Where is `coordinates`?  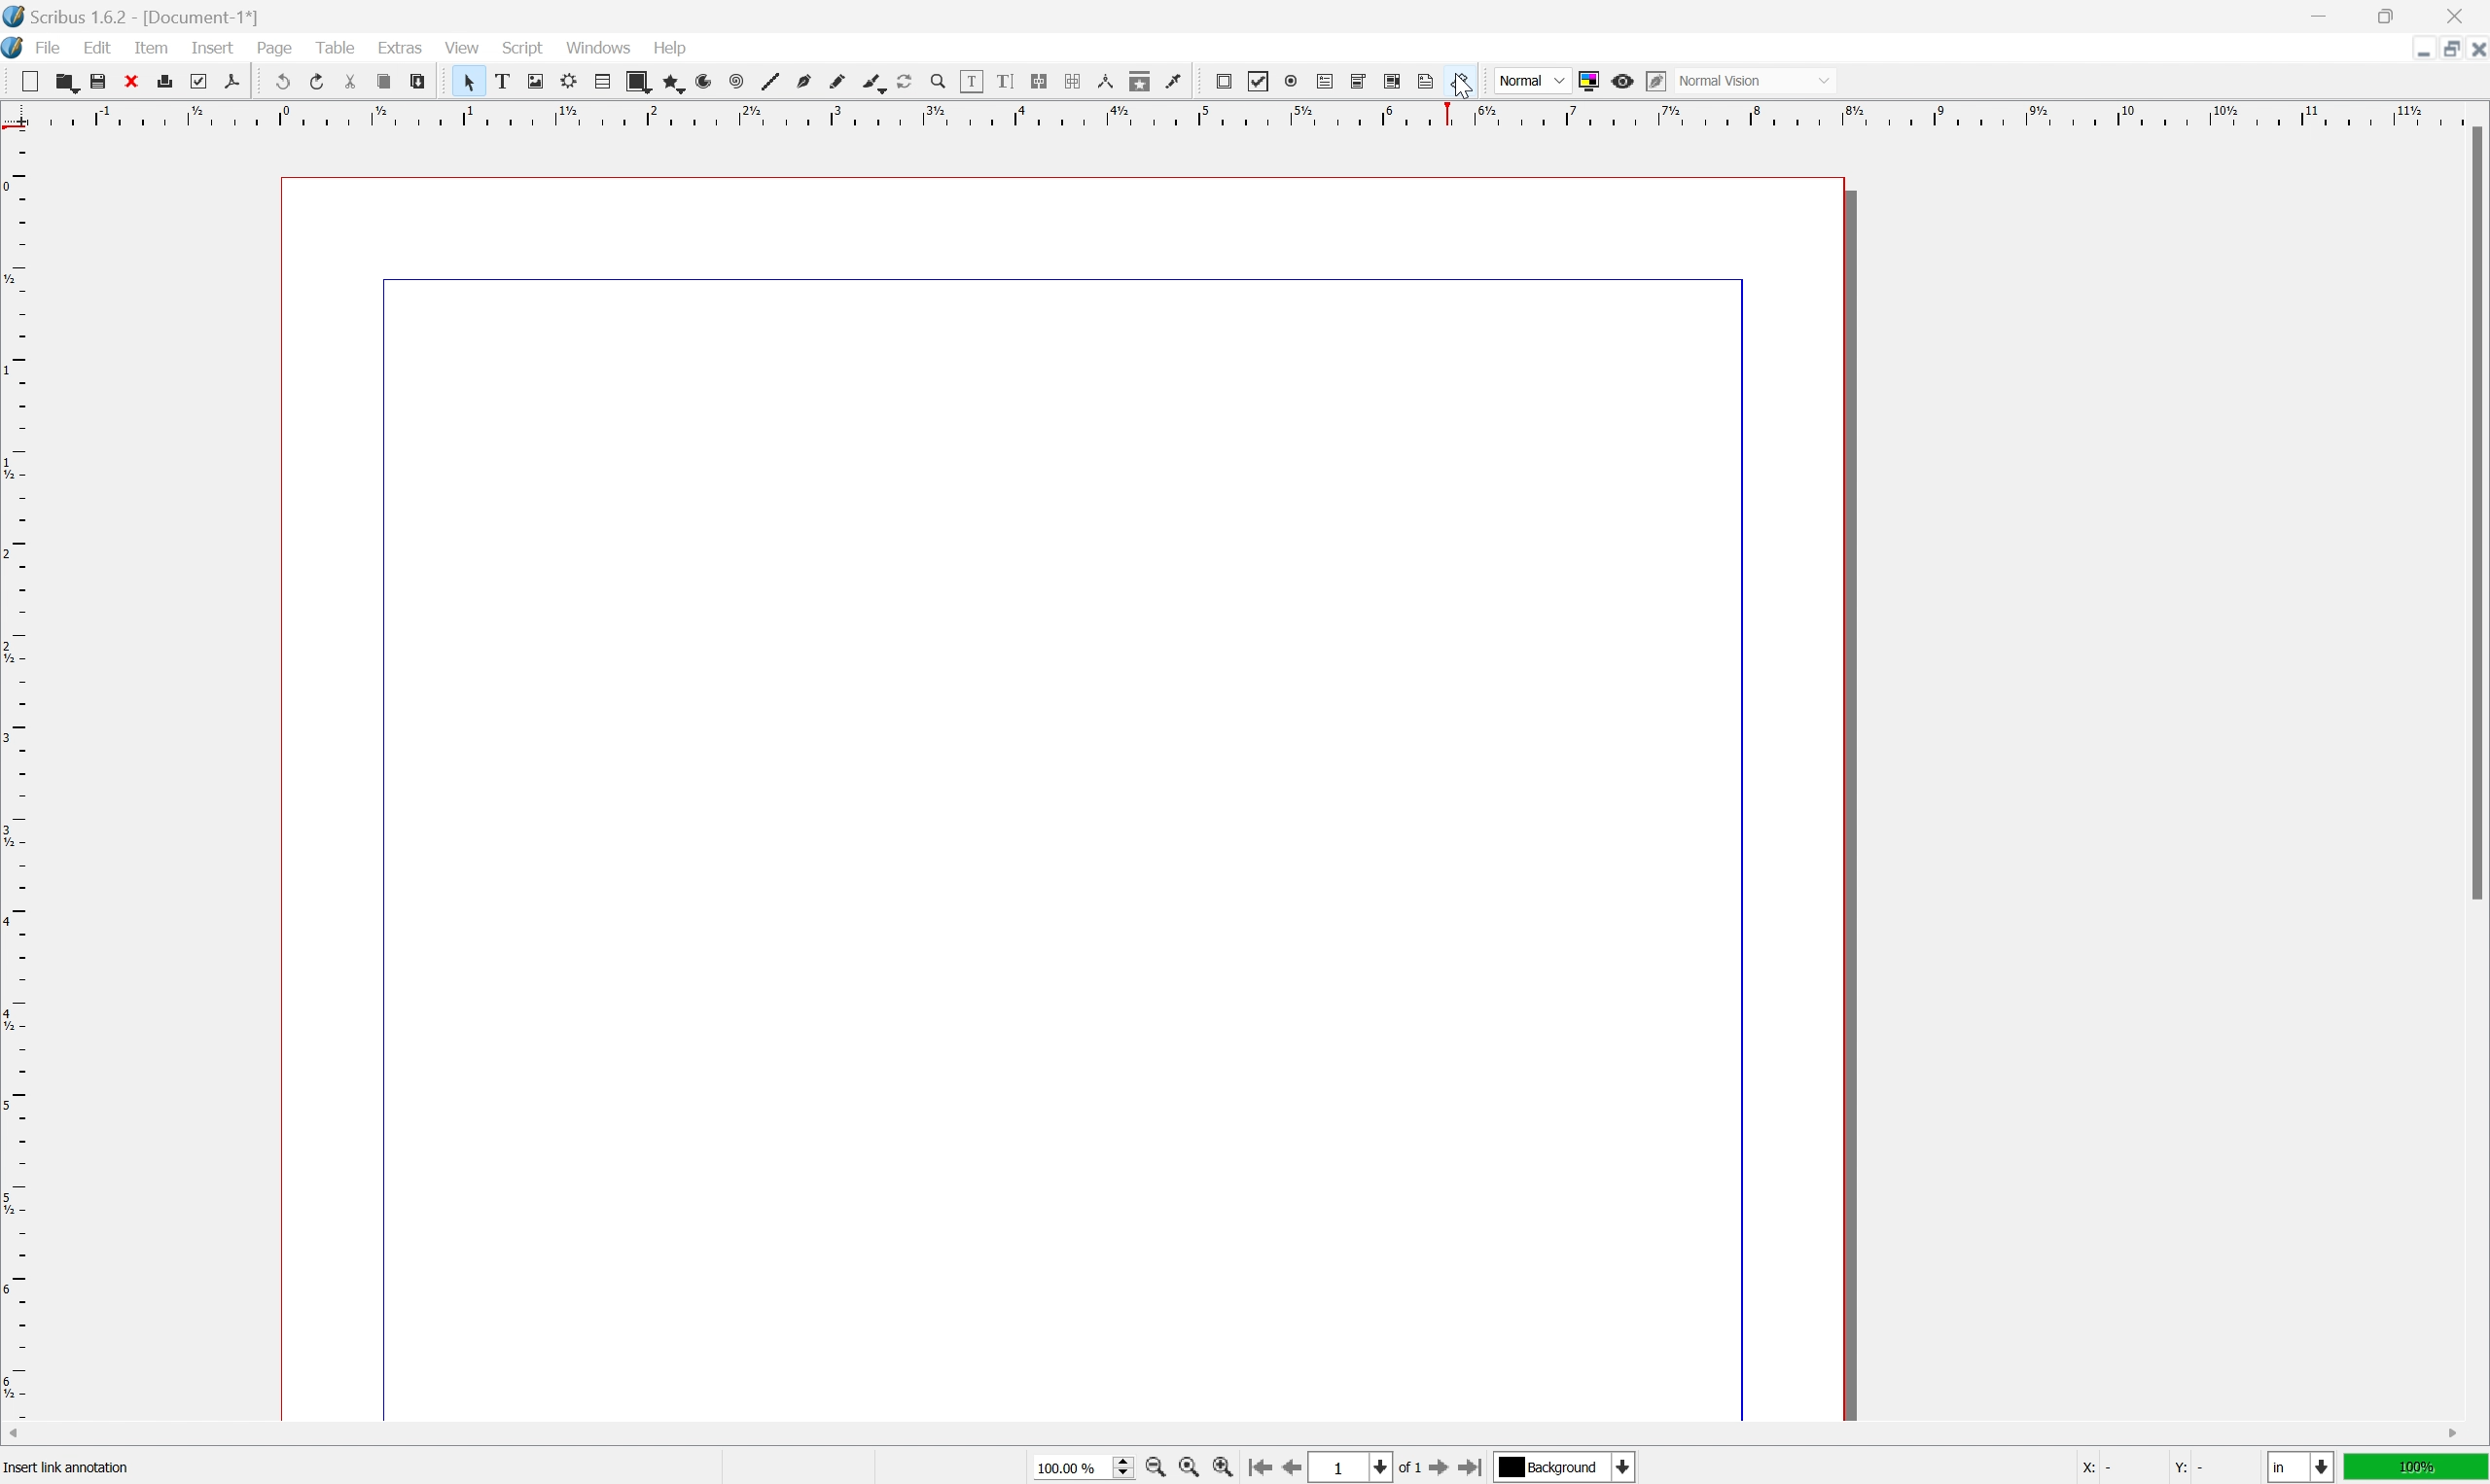
coordinates is located at coordinates (2143, 1468).